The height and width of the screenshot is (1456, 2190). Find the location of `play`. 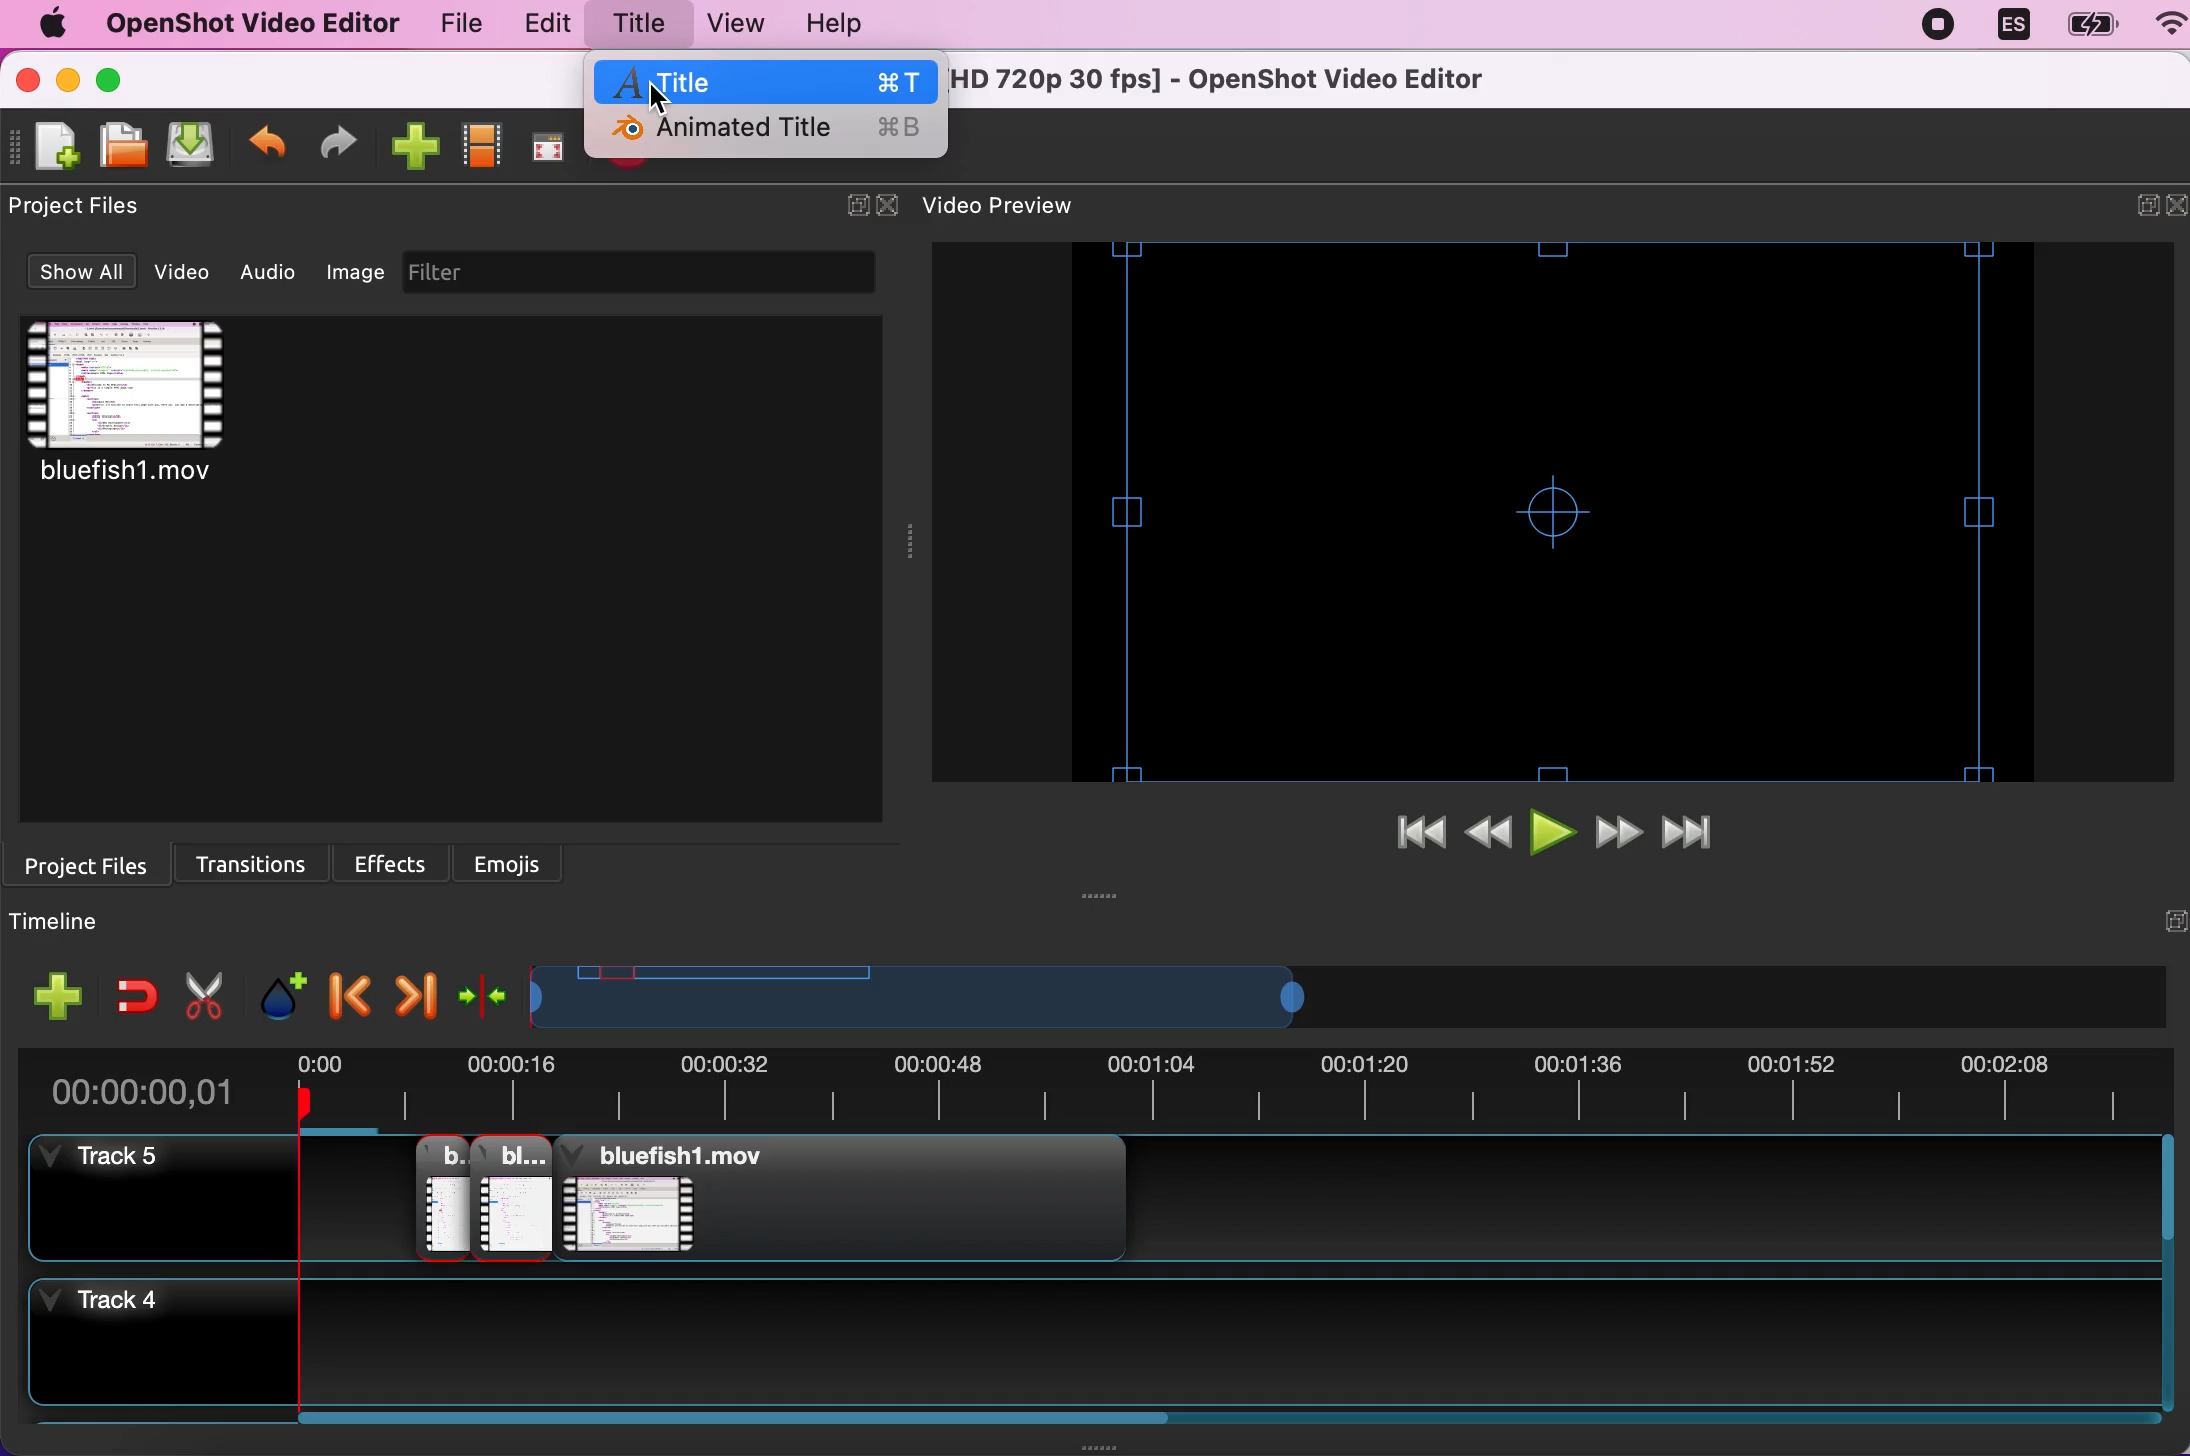

play is located at coordinates (1555, 836).